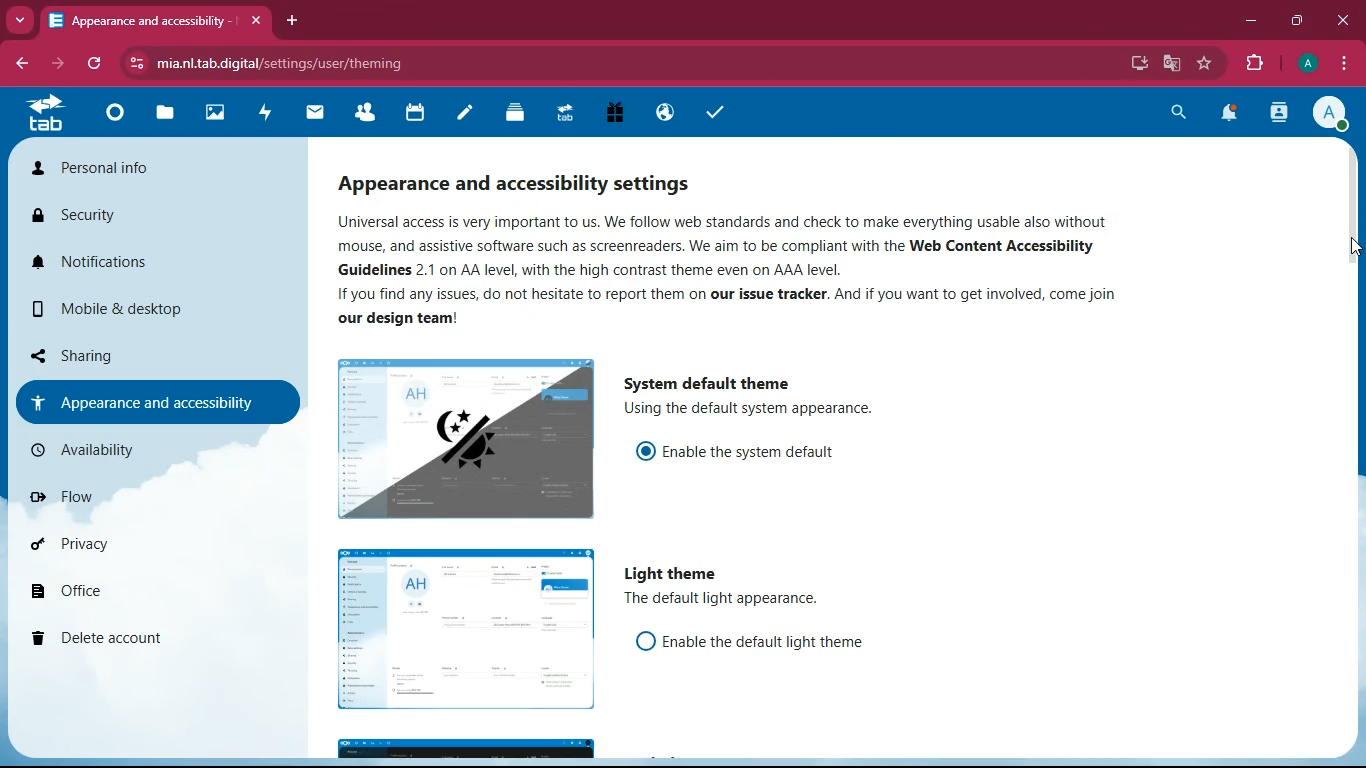 The width and height of the screenshot is (1366, 768). Describe the element at coordinates (128, 549) in the screenshot. I see `privacy` at that location.